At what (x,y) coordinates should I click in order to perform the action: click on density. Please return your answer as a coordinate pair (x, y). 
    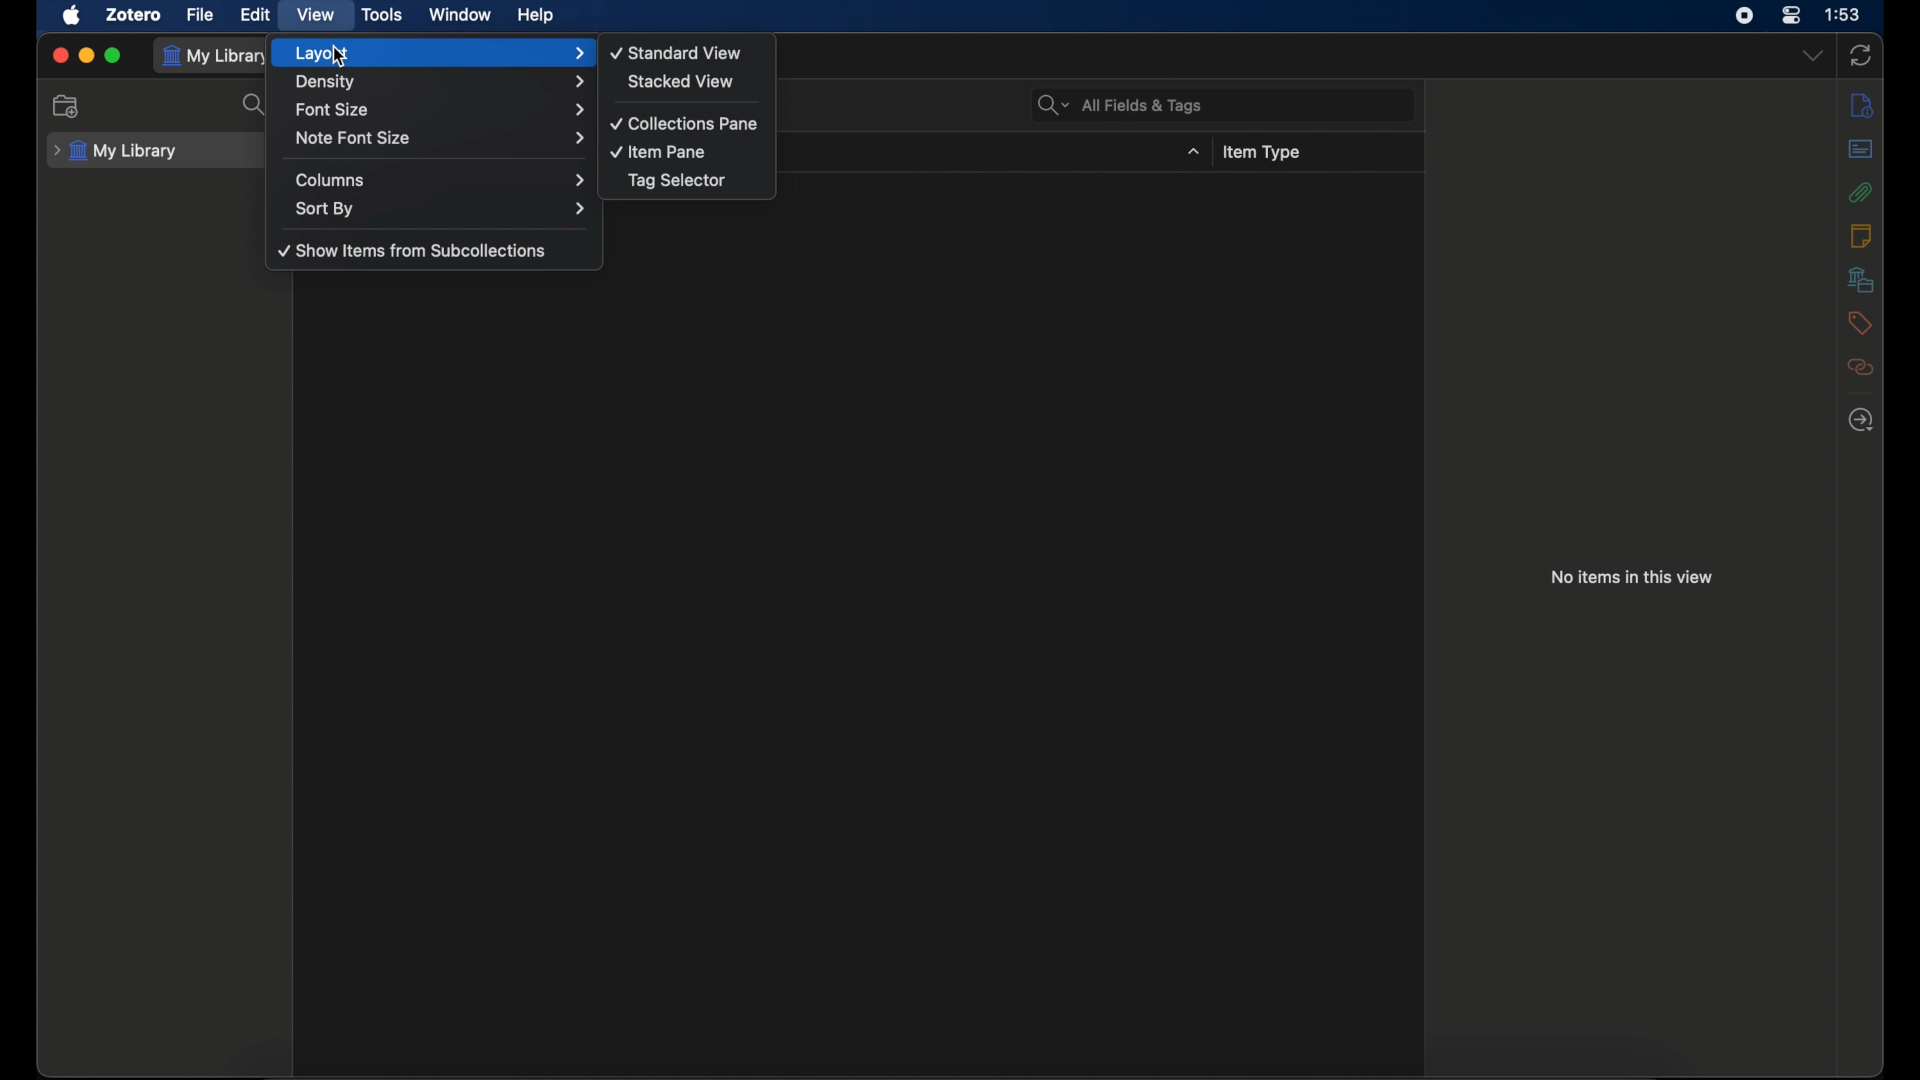
    Looking at the image, I should click on (442, 82).